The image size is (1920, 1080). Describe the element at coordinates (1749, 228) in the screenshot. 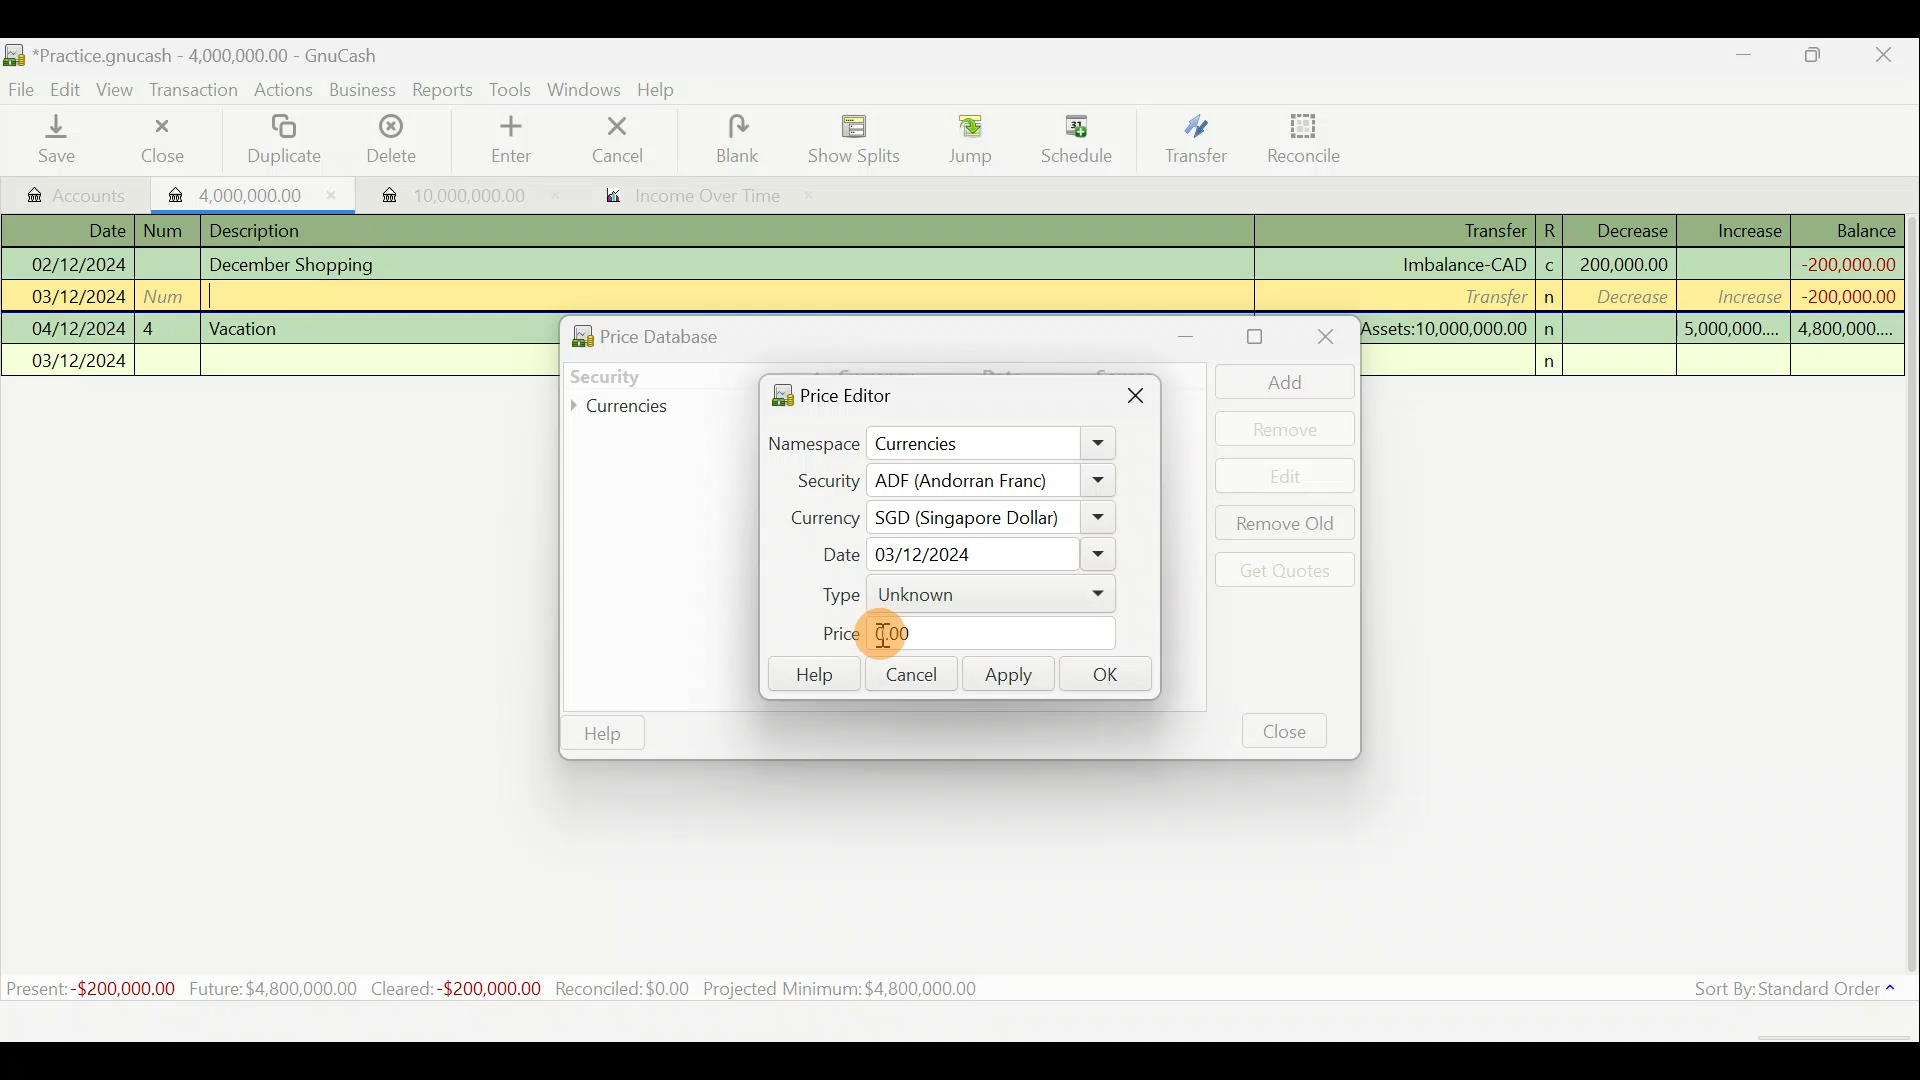

I see `Increase` at that location.